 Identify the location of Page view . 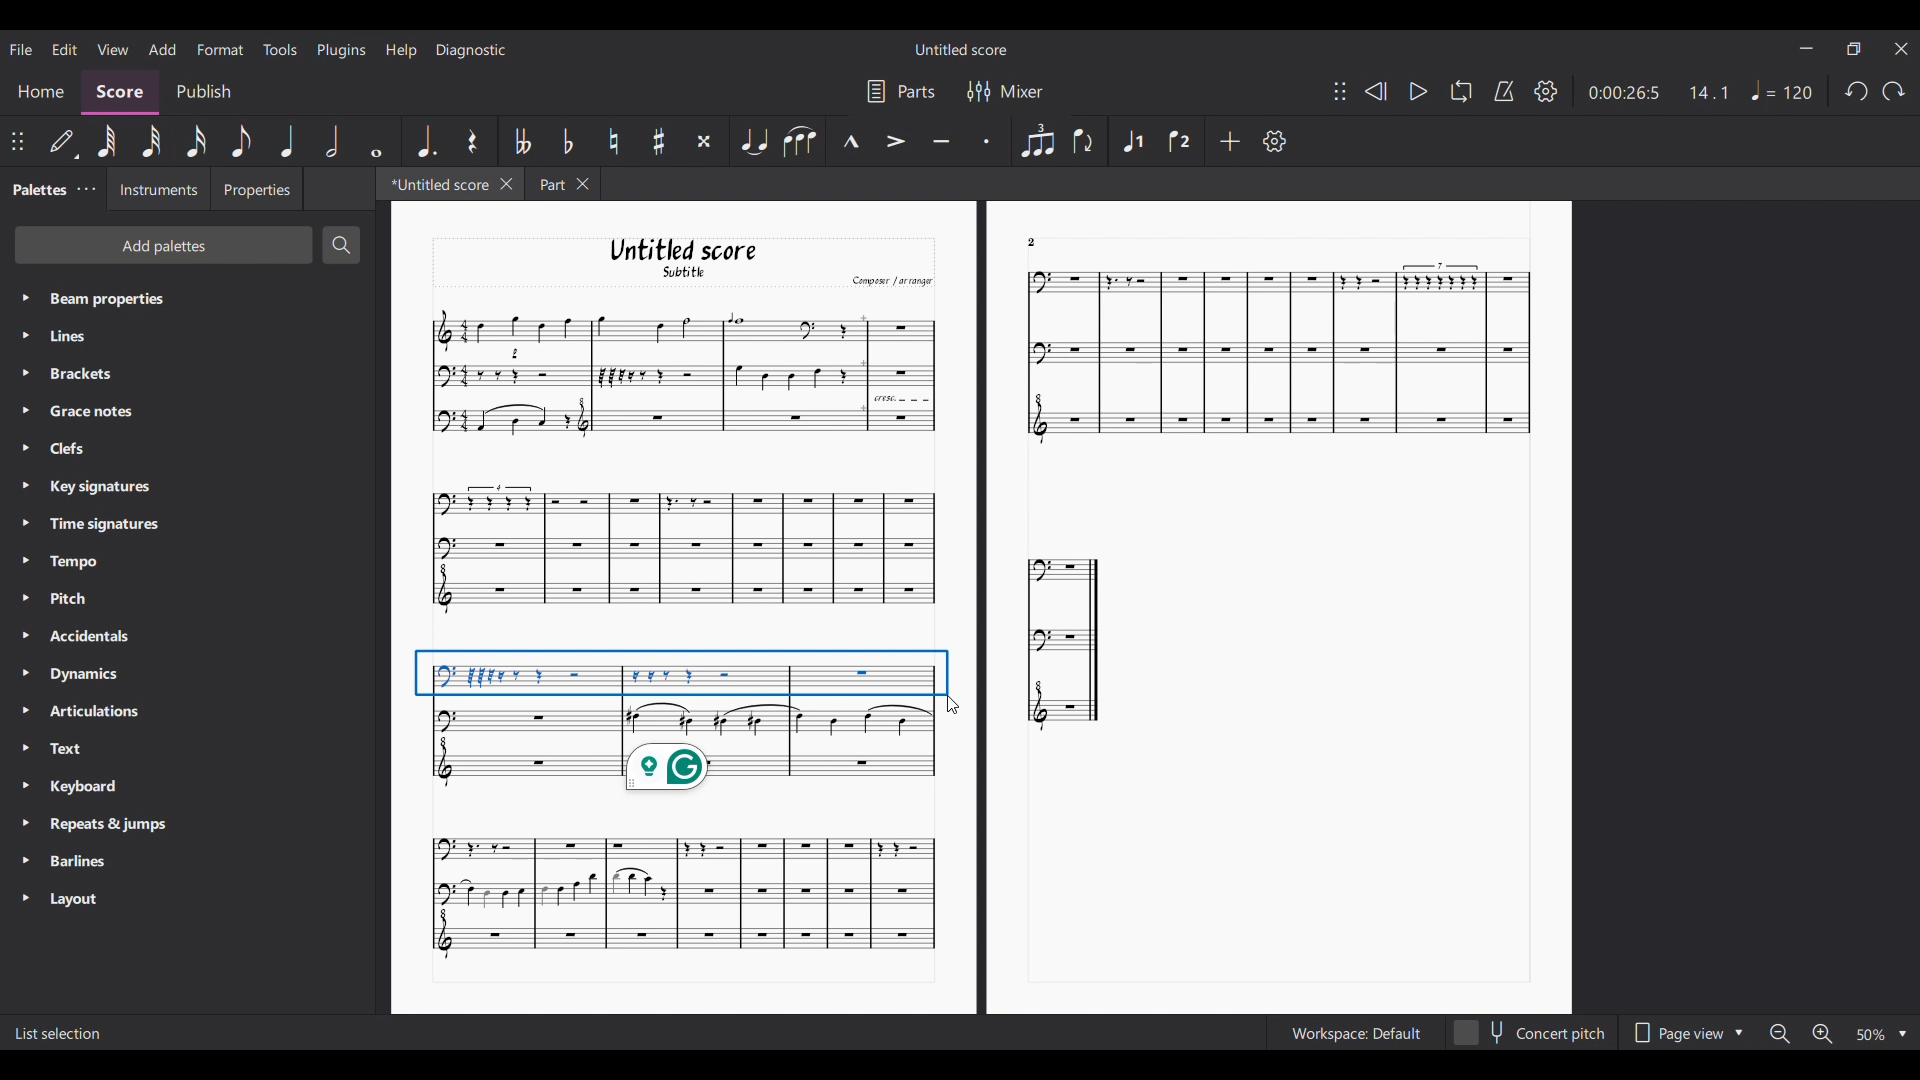
(1687, 1032).